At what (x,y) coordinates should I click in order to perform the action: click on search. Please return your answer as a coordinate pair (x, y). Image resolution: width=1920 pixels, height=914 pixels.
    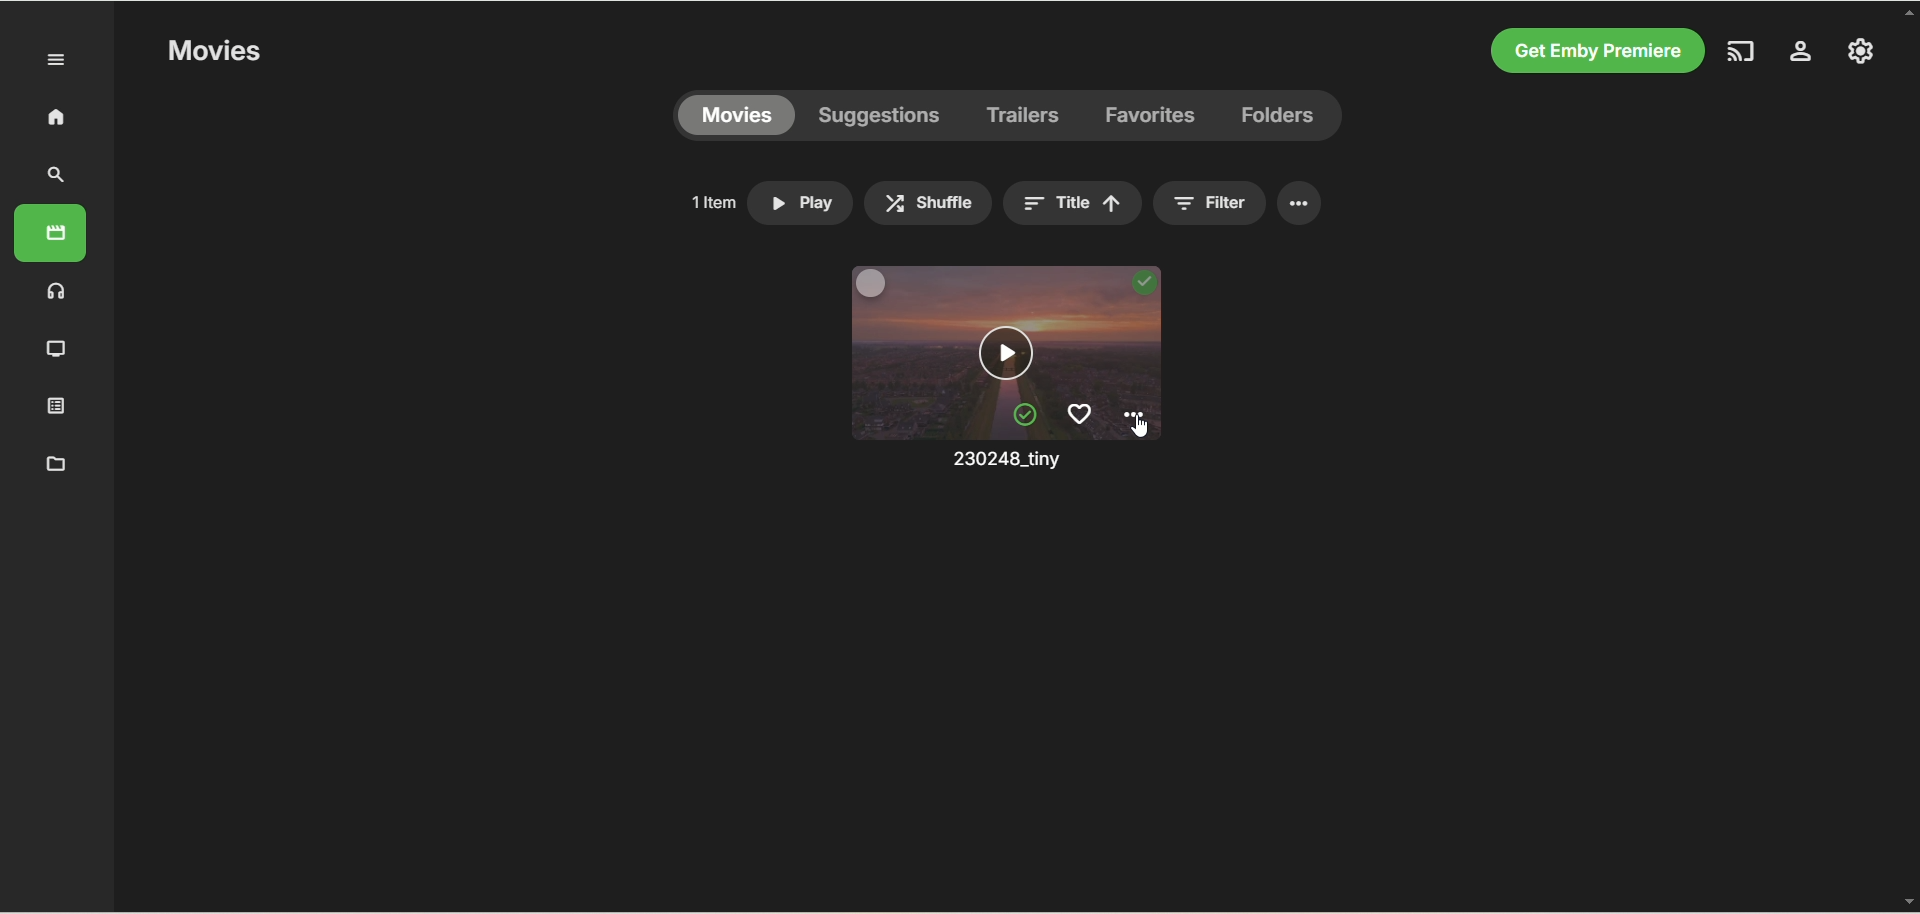
    Looking at the image, I should click on (57, 175).